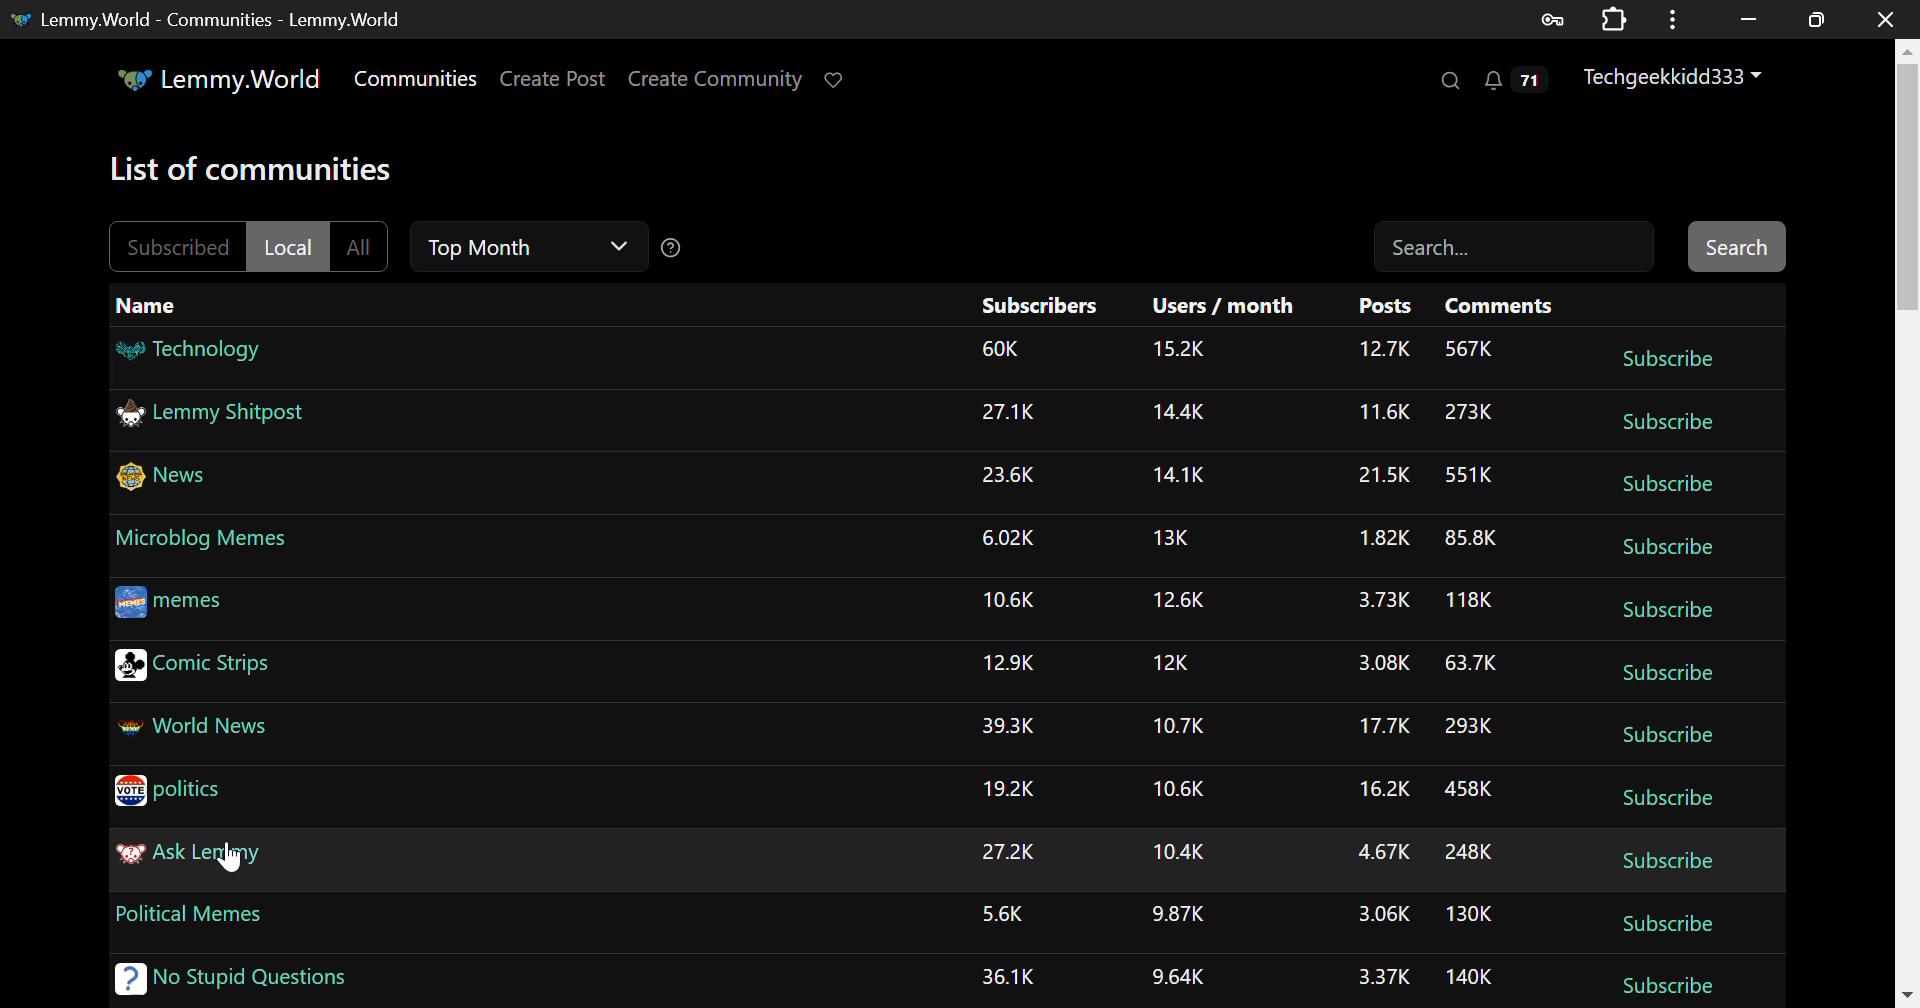 Image resolution: width=1920 pixels, height=1008 pixels. What do you see at coordinates (292, 246) in the screenshot?
I see `Local Filter Selected` at bounding box center [292, 246].